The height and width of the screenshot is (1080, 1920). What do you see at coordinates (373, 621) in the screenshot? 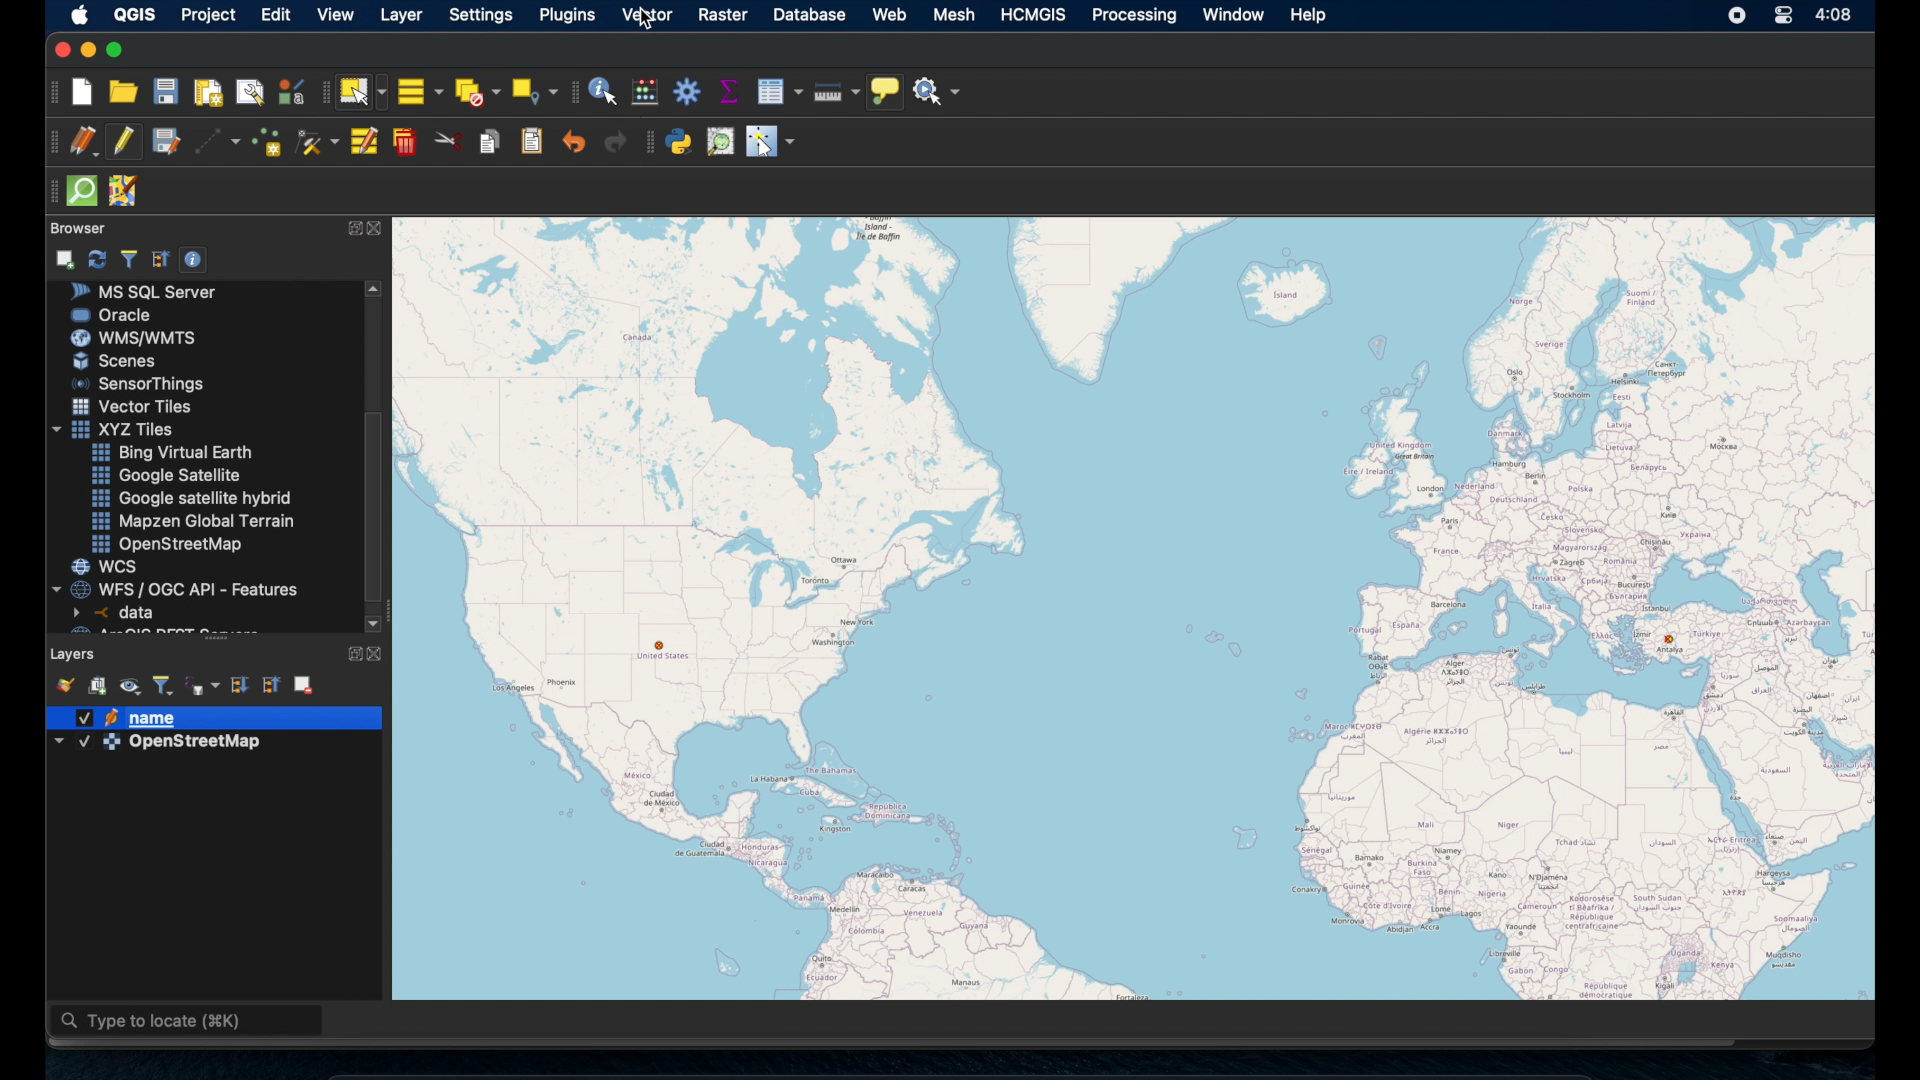
I see `scroll down arrow` at bounding box center [373, 621].